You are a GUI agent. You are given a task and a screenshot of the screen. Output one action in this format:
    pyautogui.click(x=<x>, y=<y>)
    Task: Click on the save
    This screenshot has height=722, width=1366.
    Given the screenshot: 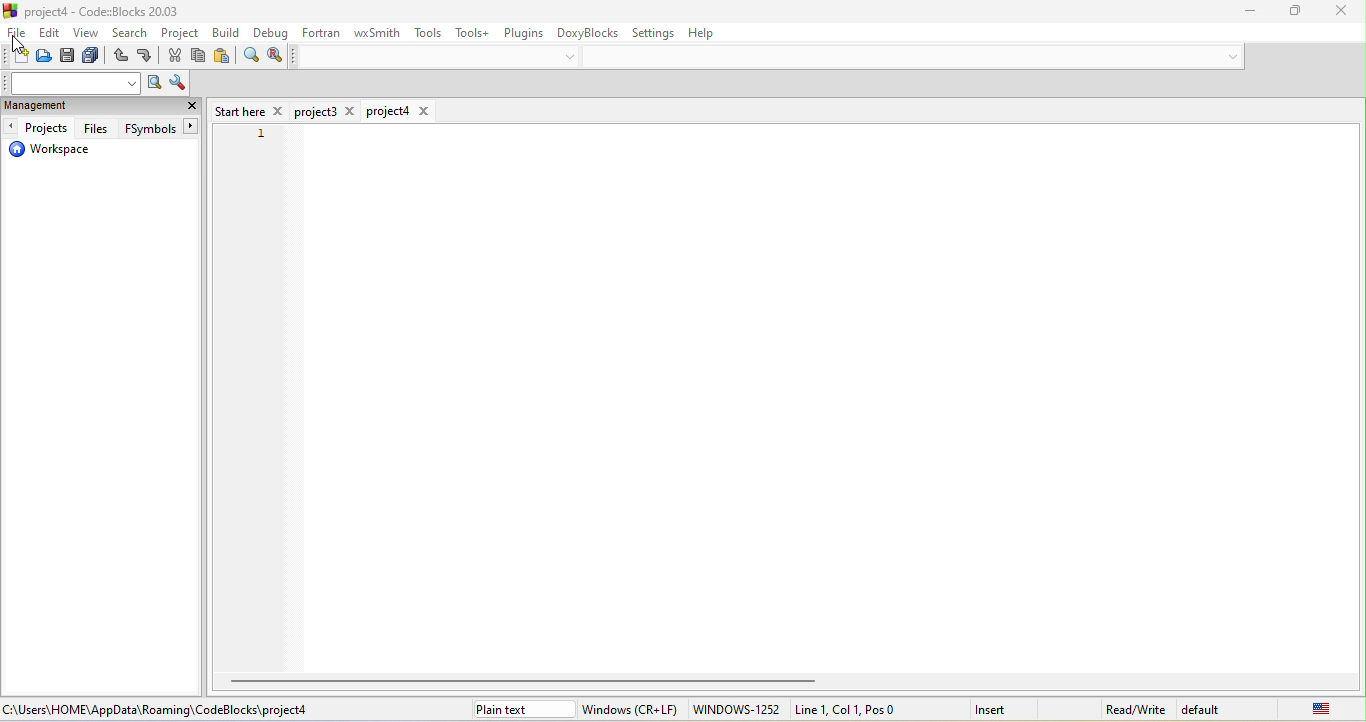 What is the action you would take?
    pyautogui.click(x=68, y=58)
    